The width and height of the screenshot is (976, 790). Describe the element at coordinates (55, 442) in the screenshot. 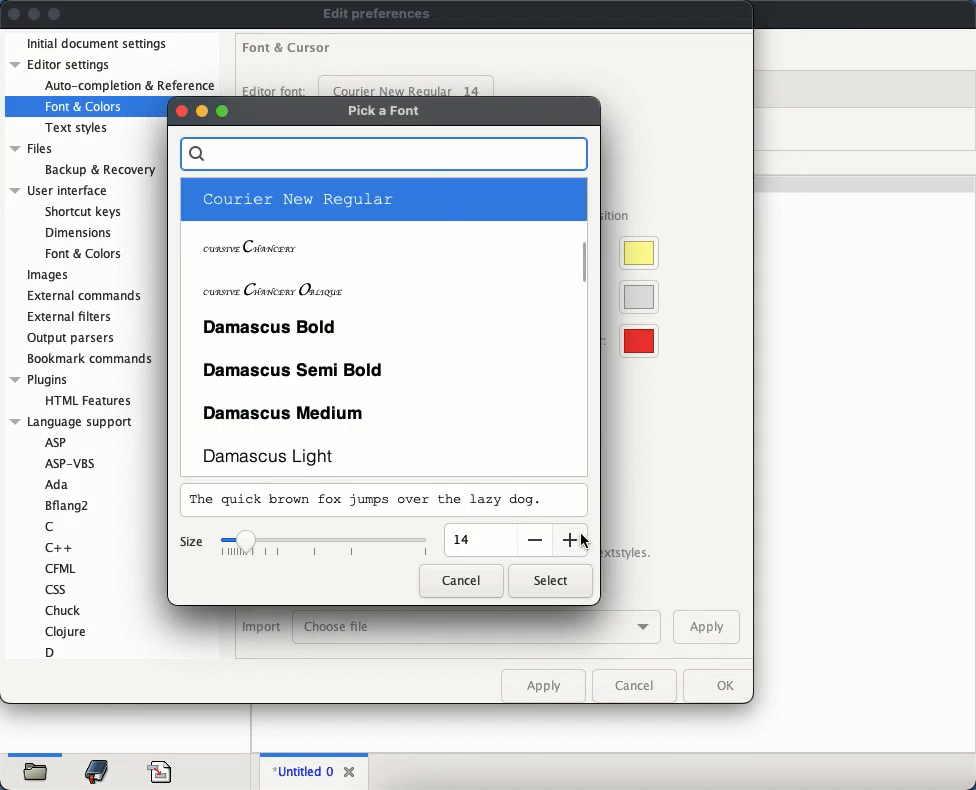

I see `Asp` at that location.